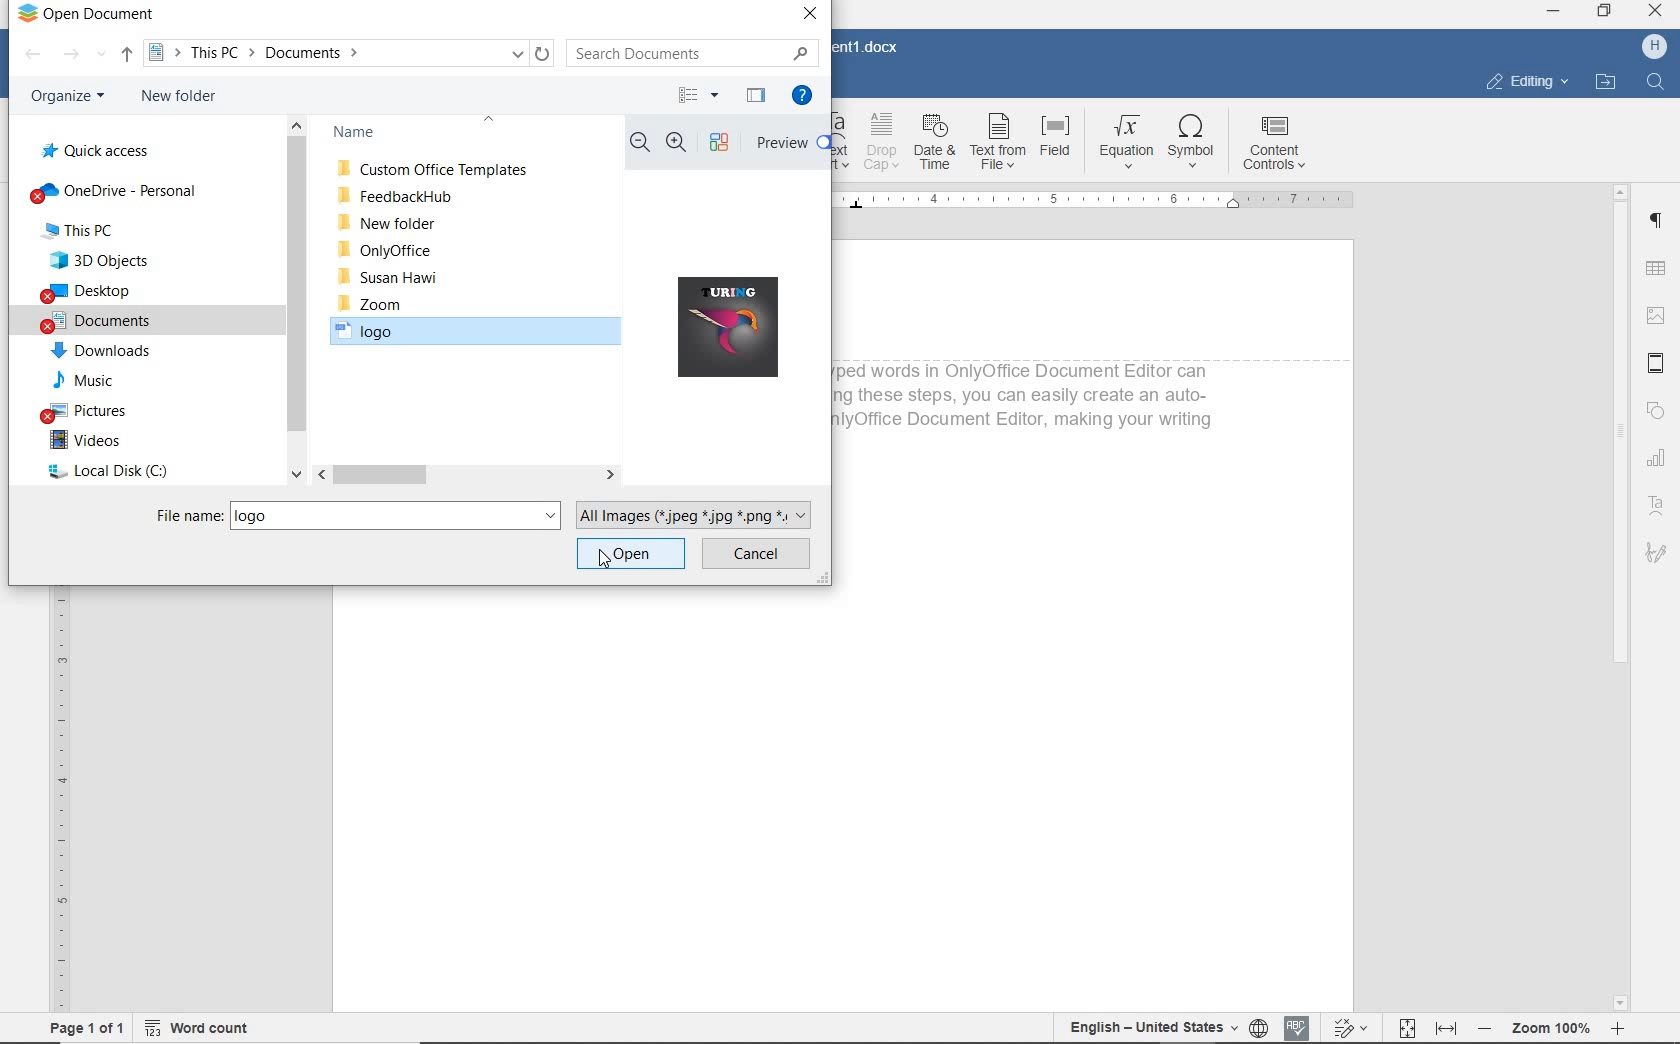  Describe the element at coordinates (1605, 12) in the screenshot. I see `maximize` at that location.